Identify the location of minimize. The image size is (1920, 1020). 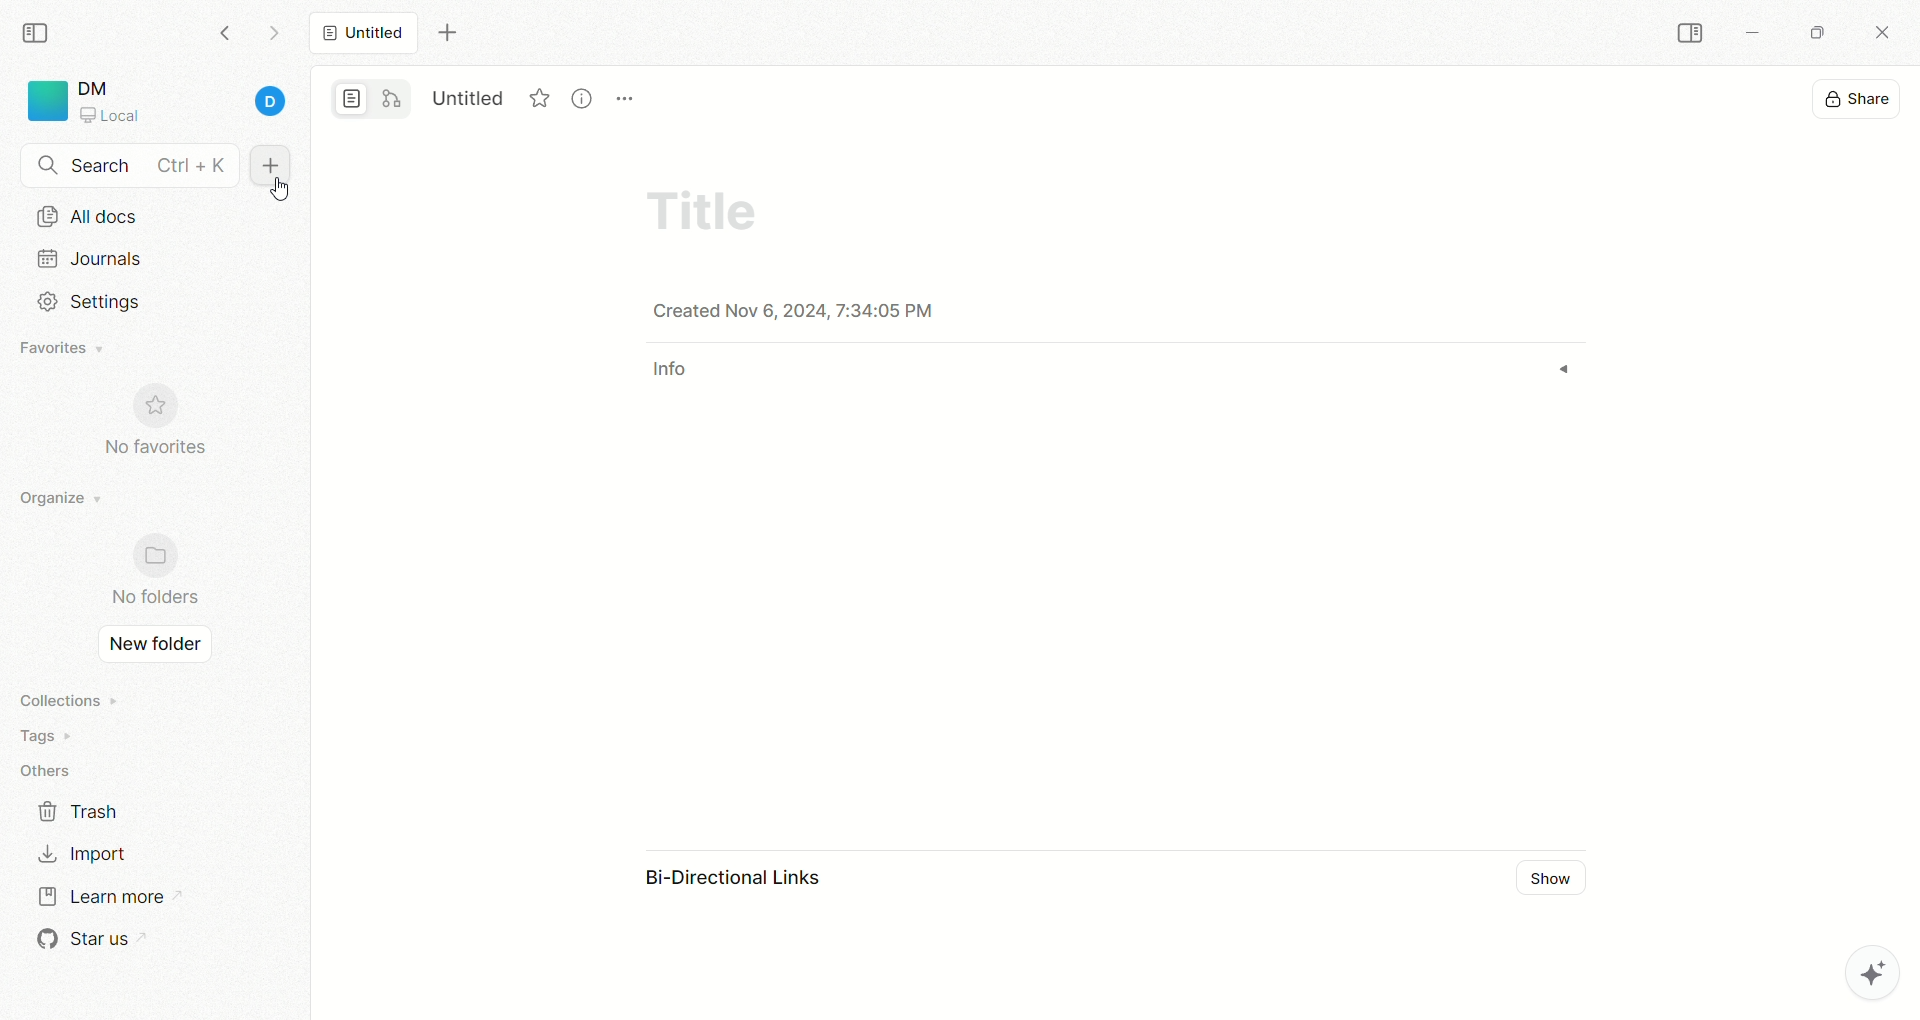
(1750, 36).